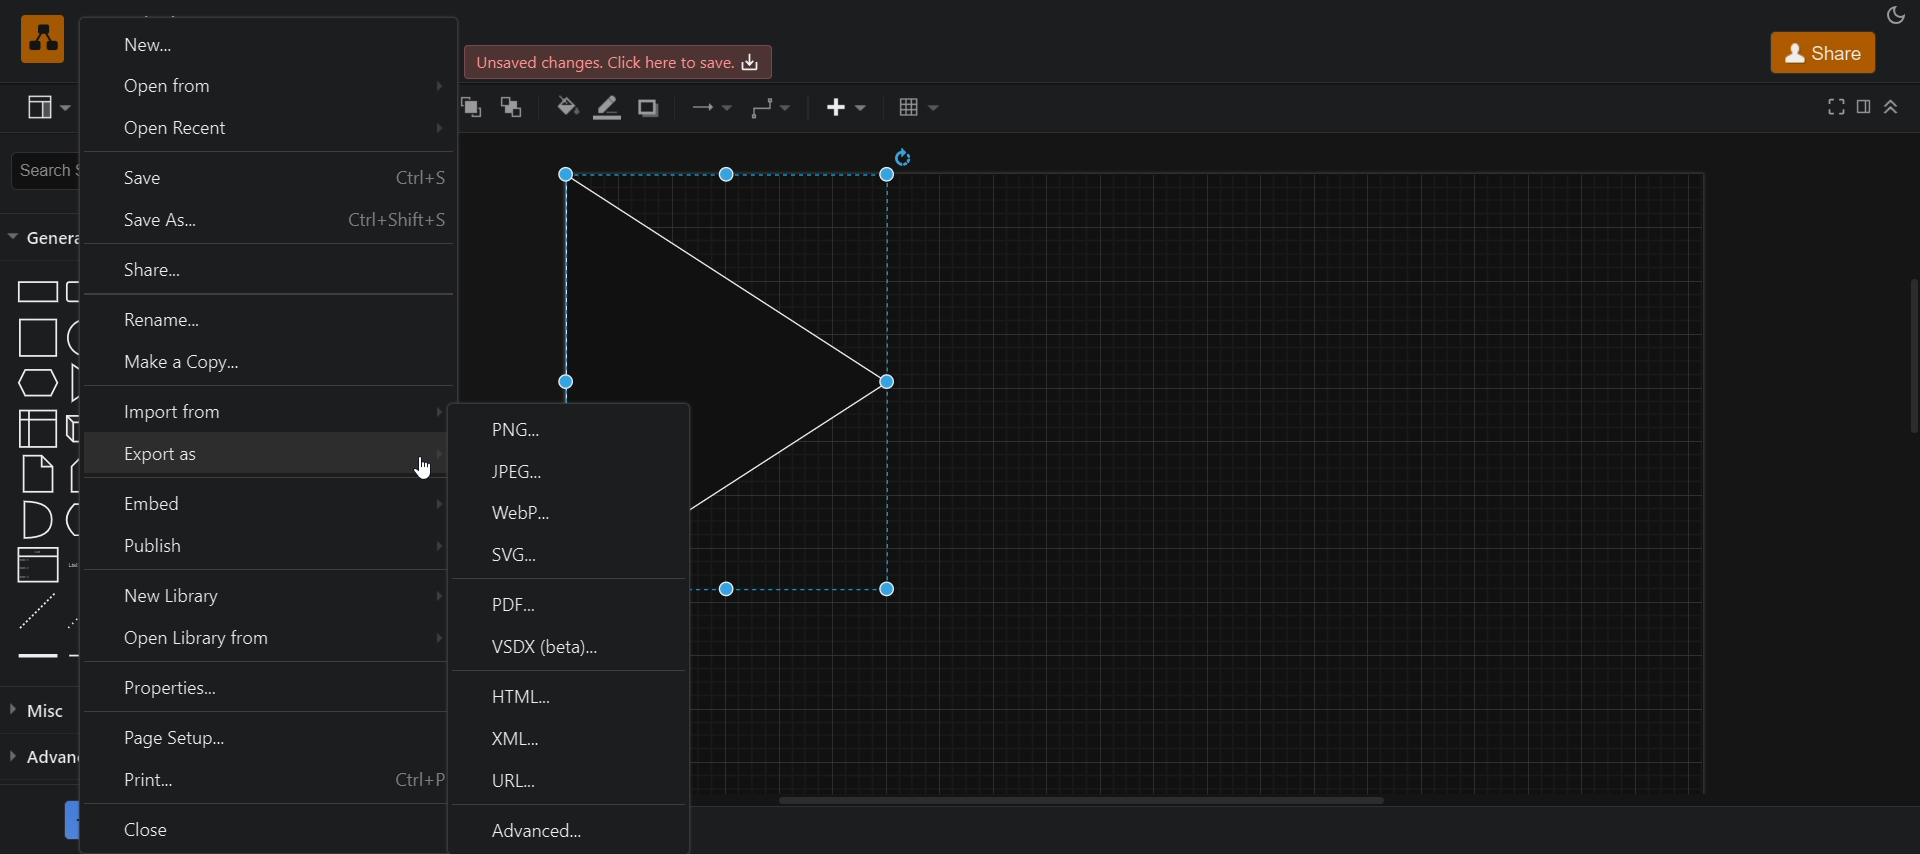 The image size is (1920, 854). What do you see at coordinates (39, 38) in the screenshot?
I see `logo` at bounding box center [39, 38].